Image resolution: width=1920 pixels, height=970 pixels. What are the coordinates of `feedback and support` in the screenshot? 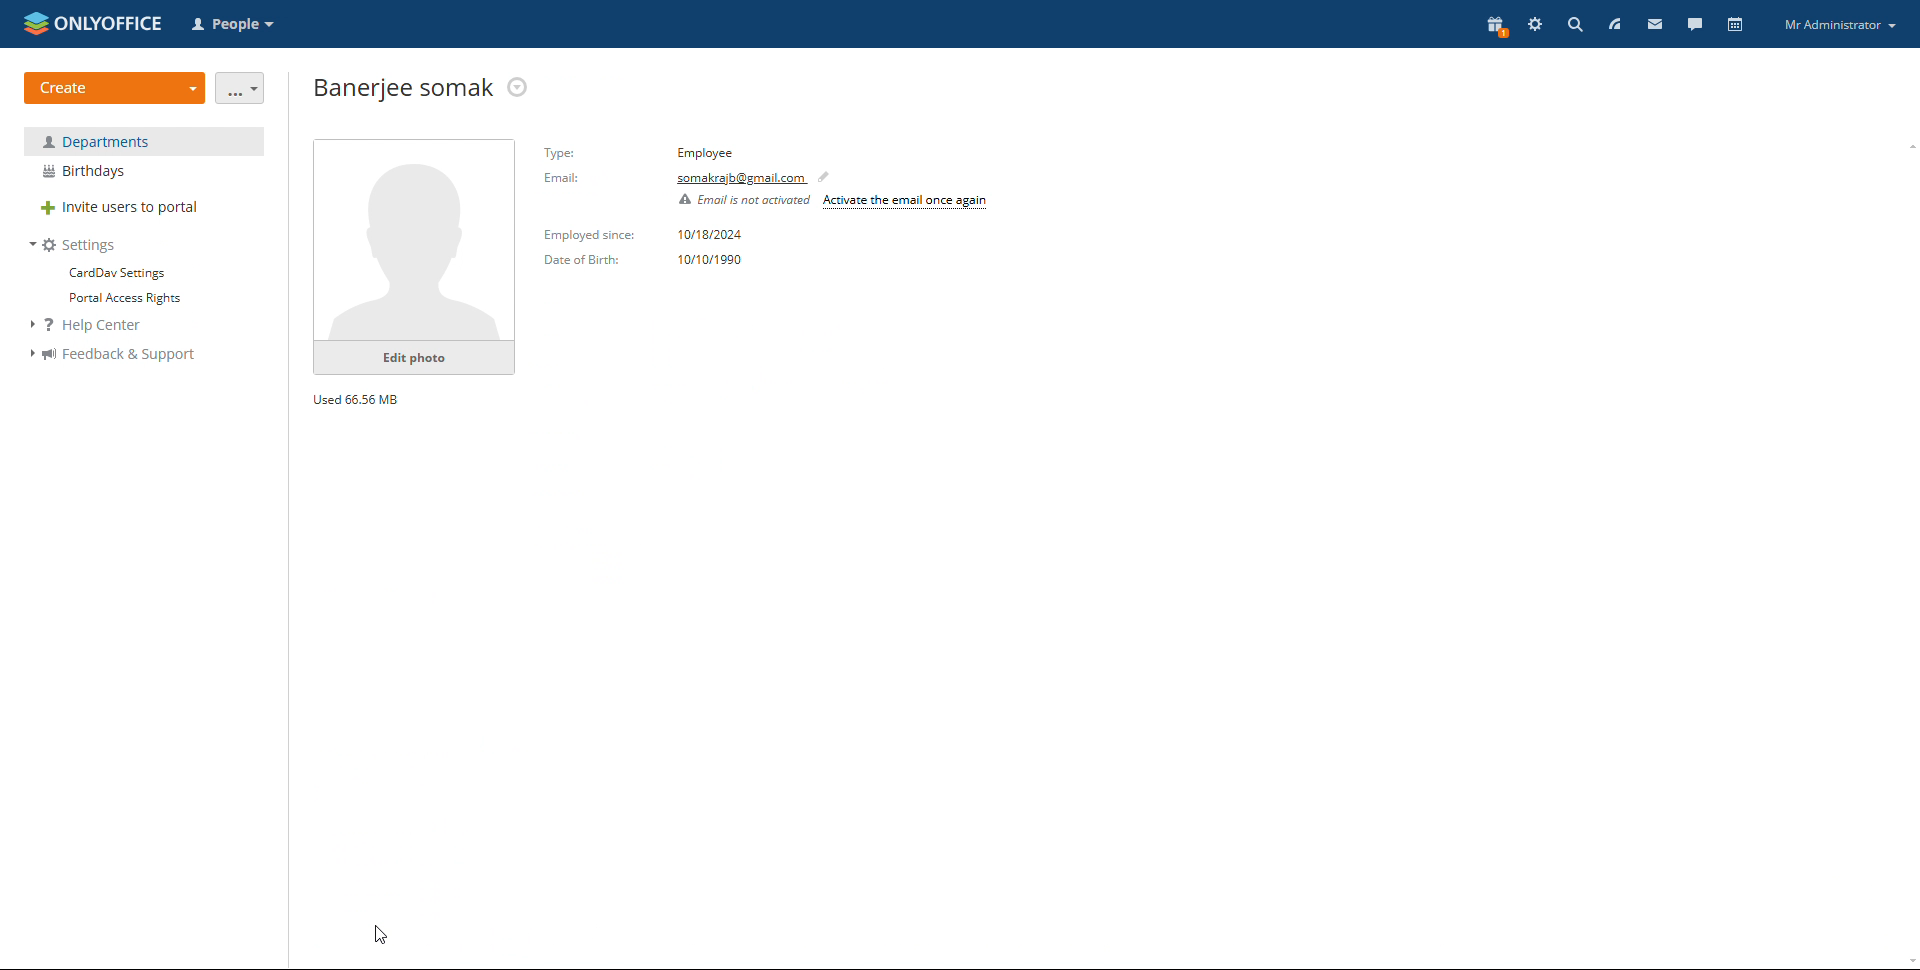 It's located at (112, 355).